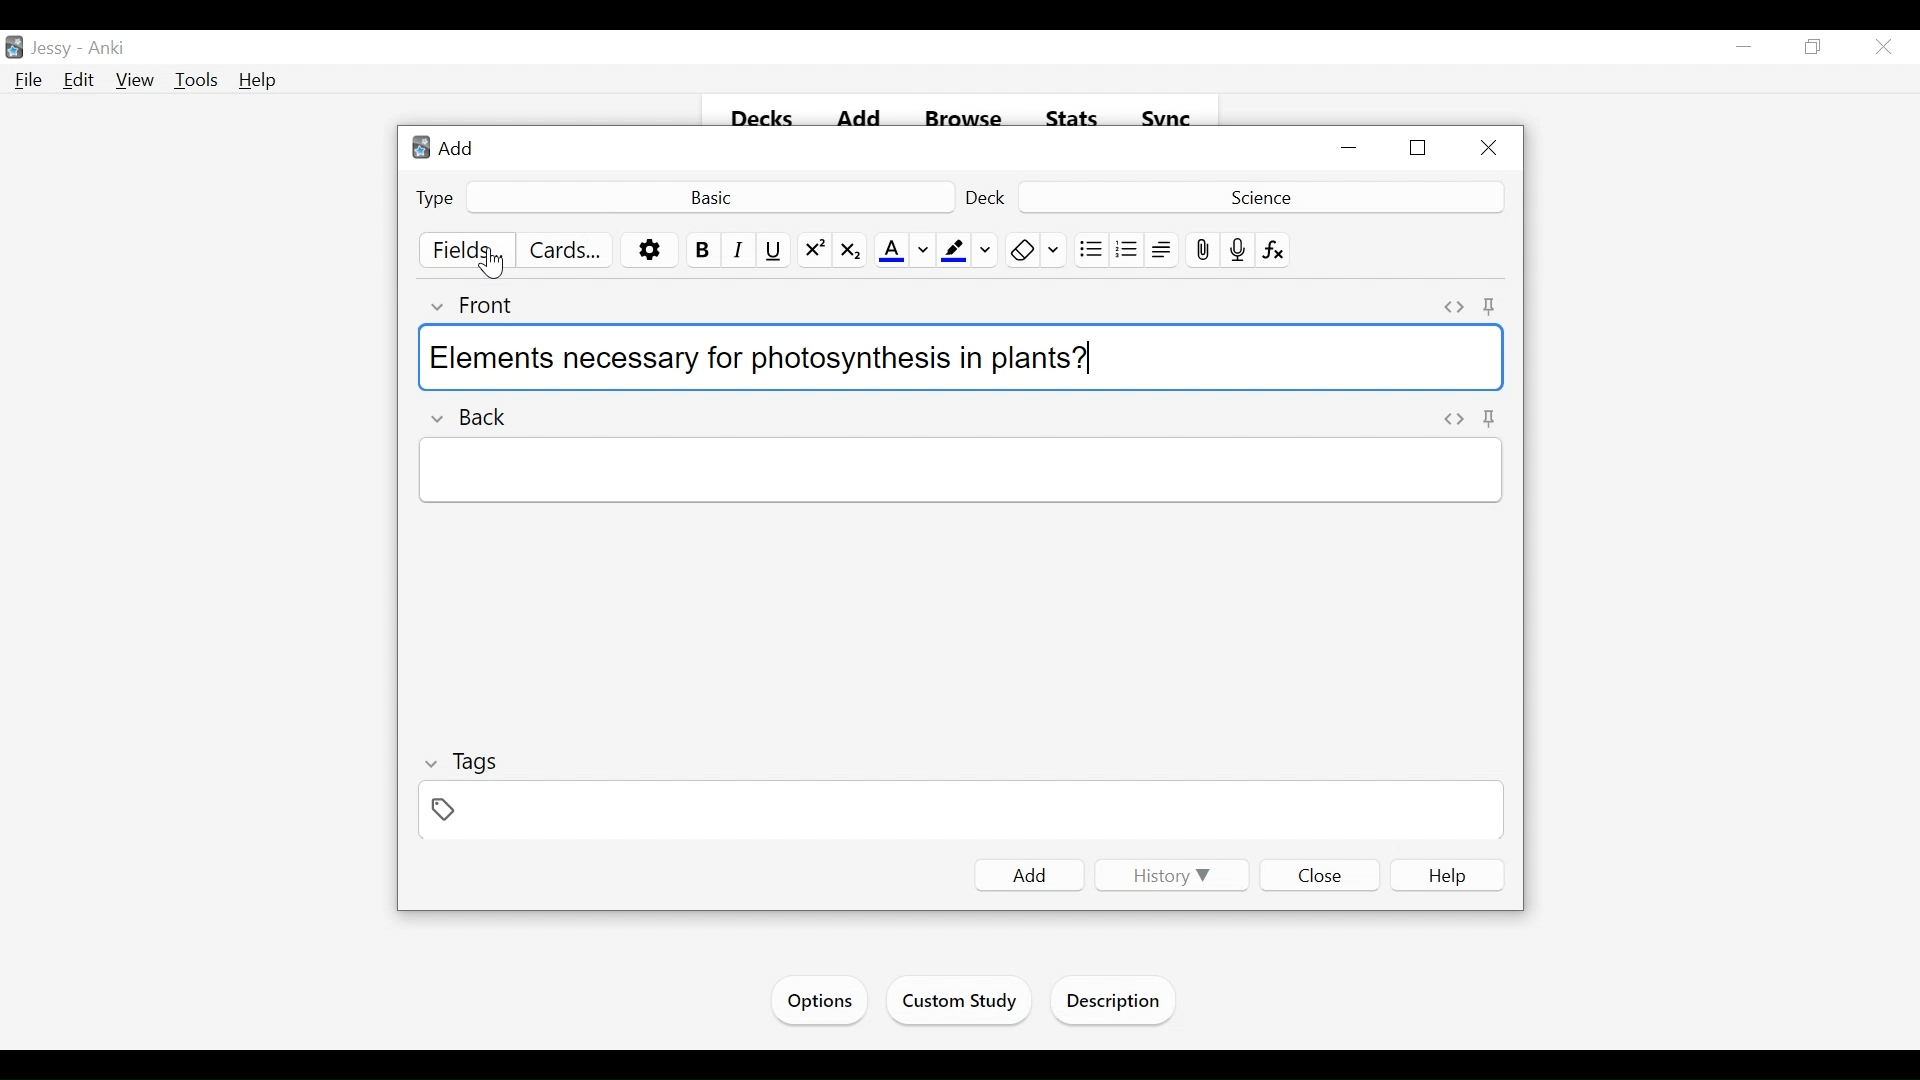  What do you see at coordinates (79, 79) in the screenshot?
I see `Edit` at bounding box center [79, 79].